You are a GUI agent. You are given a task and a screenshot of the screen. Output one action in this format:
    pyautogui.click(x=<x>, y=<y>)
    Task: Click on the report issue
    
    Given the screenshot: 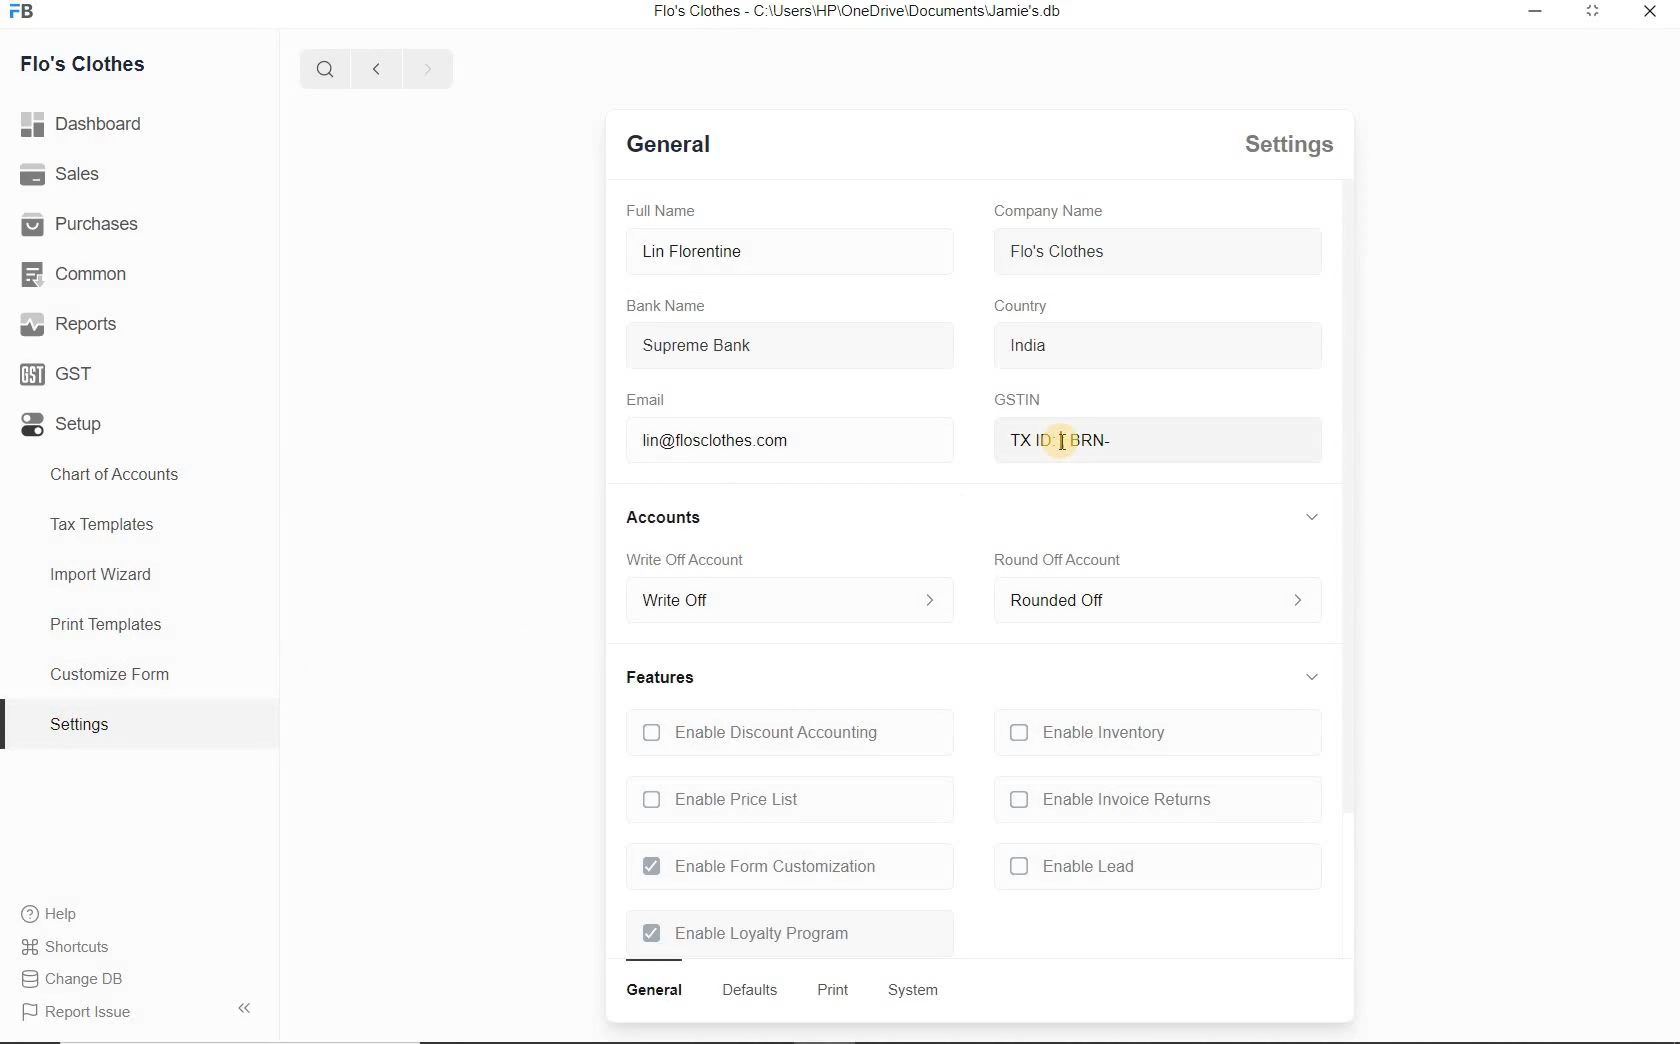 What is the action you would take?
    pyautogui.click(x=86, y=1013)
    